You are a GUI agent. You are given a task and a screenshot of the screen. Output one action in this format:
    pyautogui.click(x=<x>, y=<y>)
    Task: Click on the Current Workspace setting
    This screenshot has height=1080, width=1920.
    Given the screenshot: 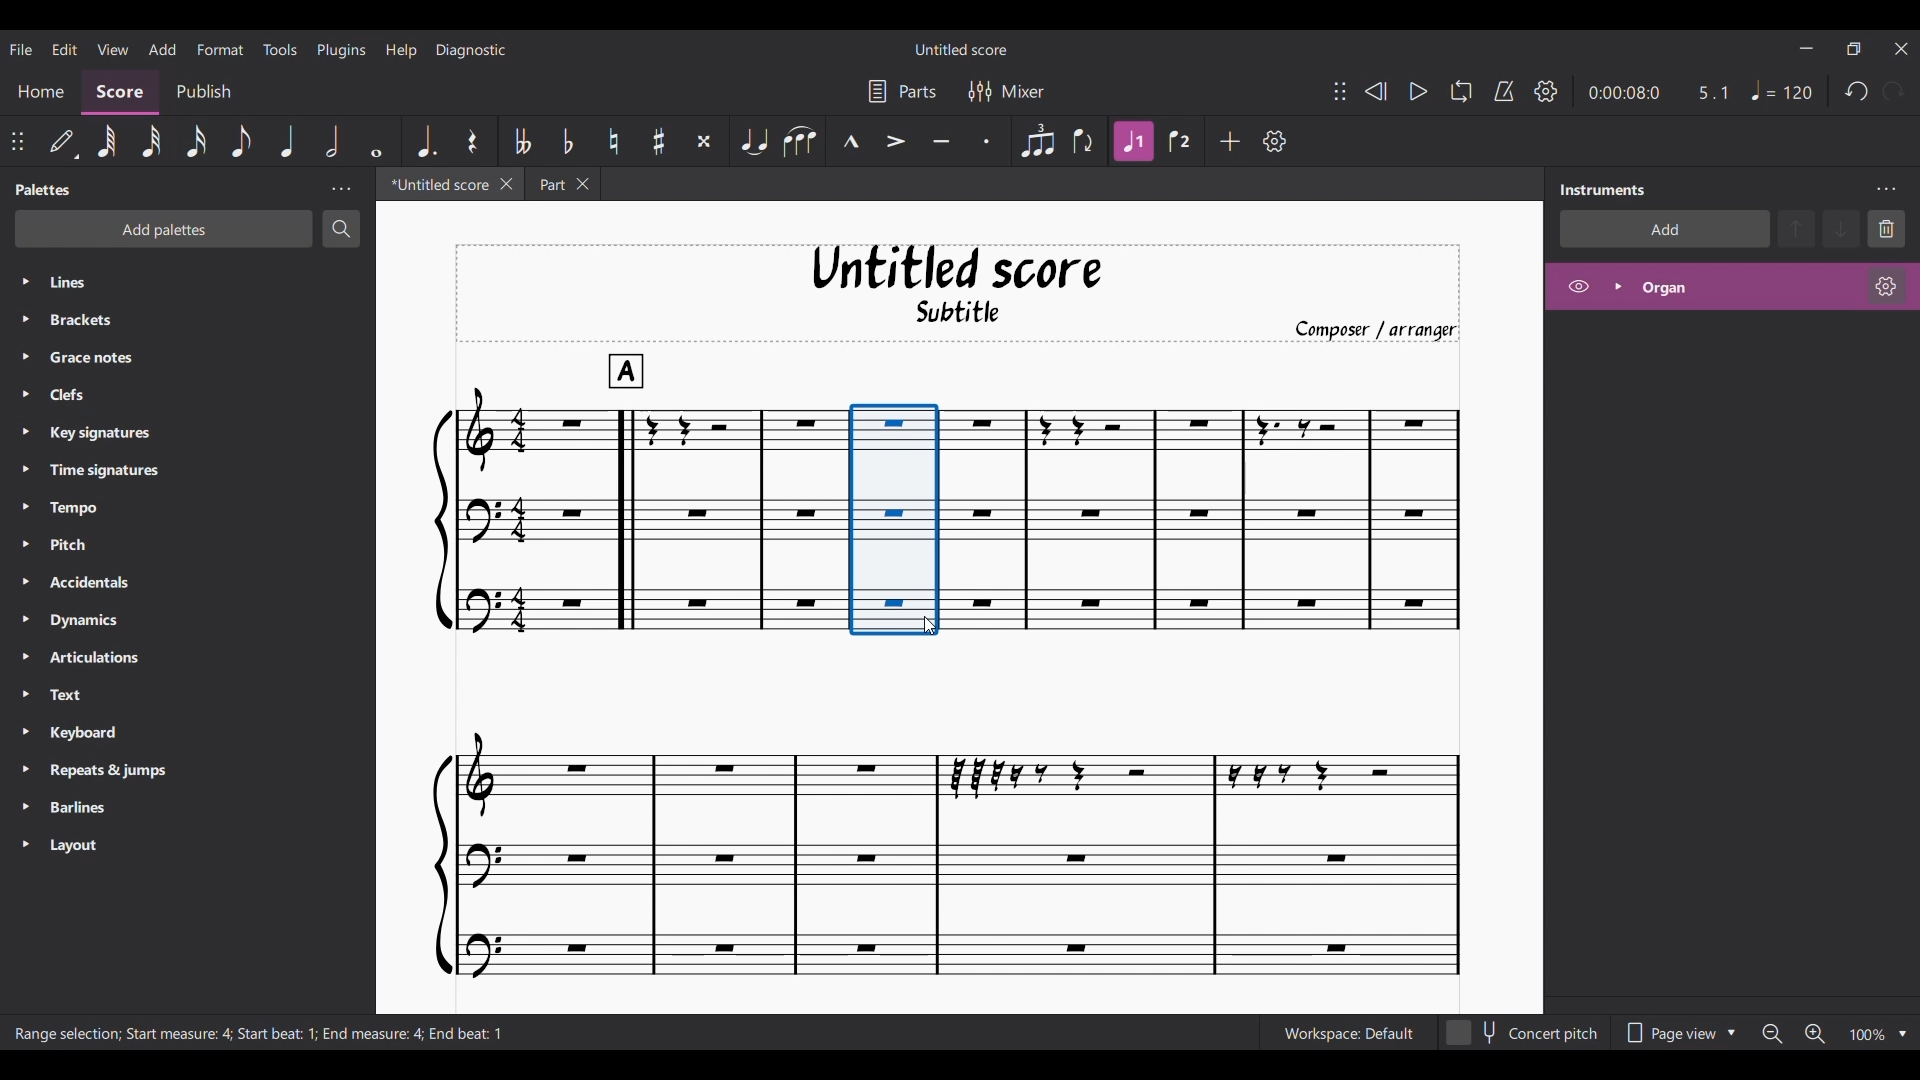 What is the action you would take?
    pyautogui.click(x=1348, y=1033)
    